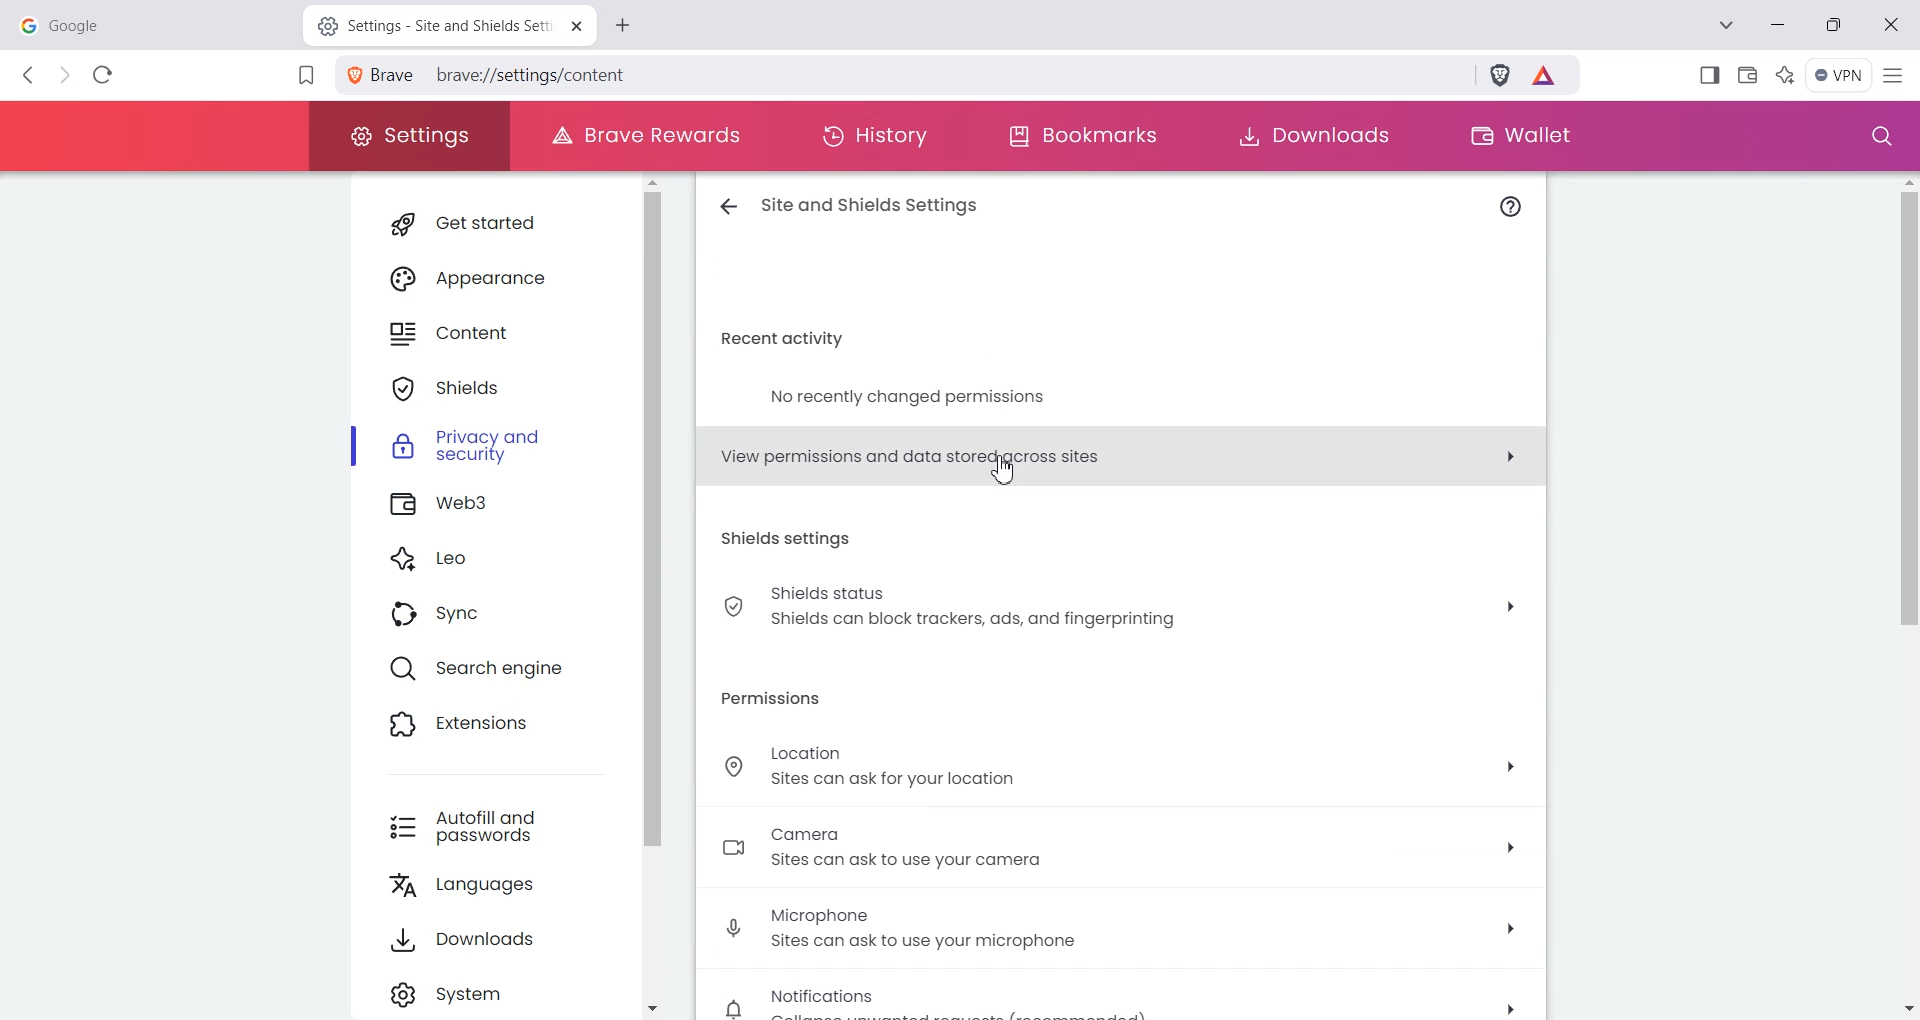  What do you see at coordinates (783, 338) in the screenshot?
I see `recent activity` at bounding box center [783, 338].